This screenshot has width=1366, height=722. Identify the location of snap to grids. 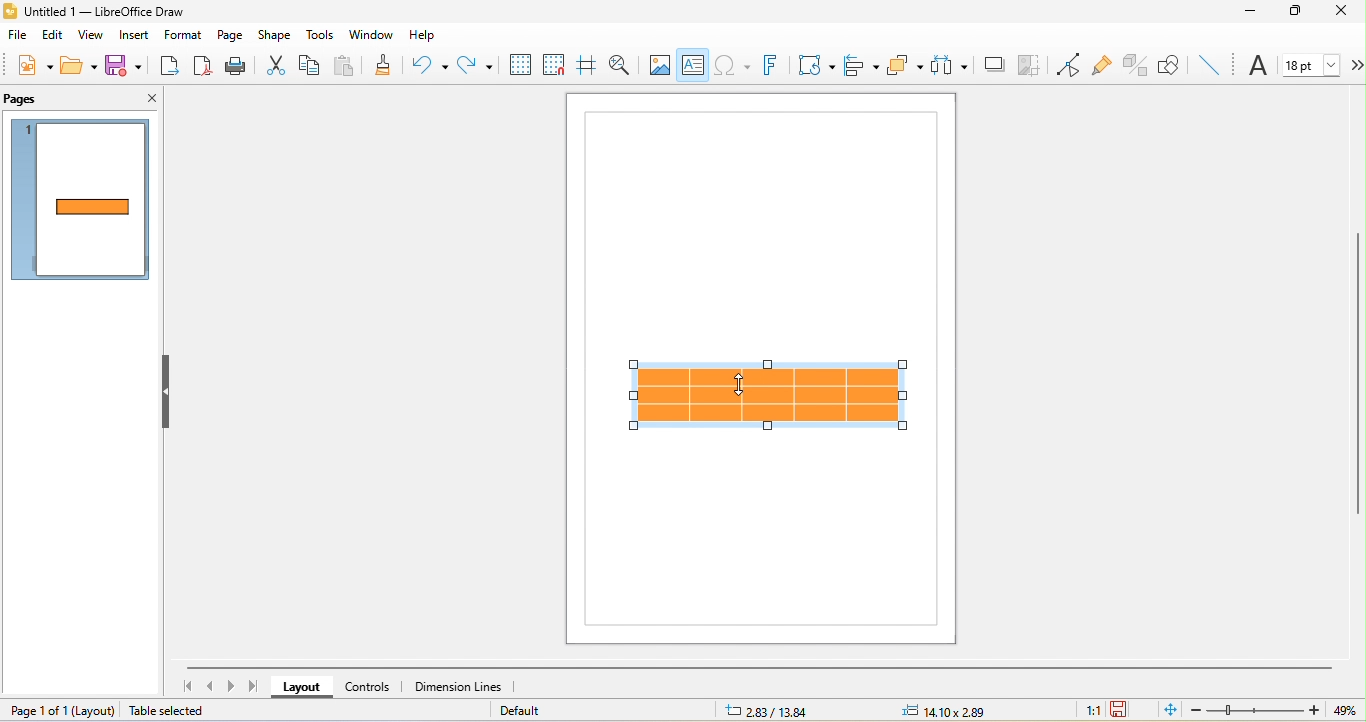
(556, 64).